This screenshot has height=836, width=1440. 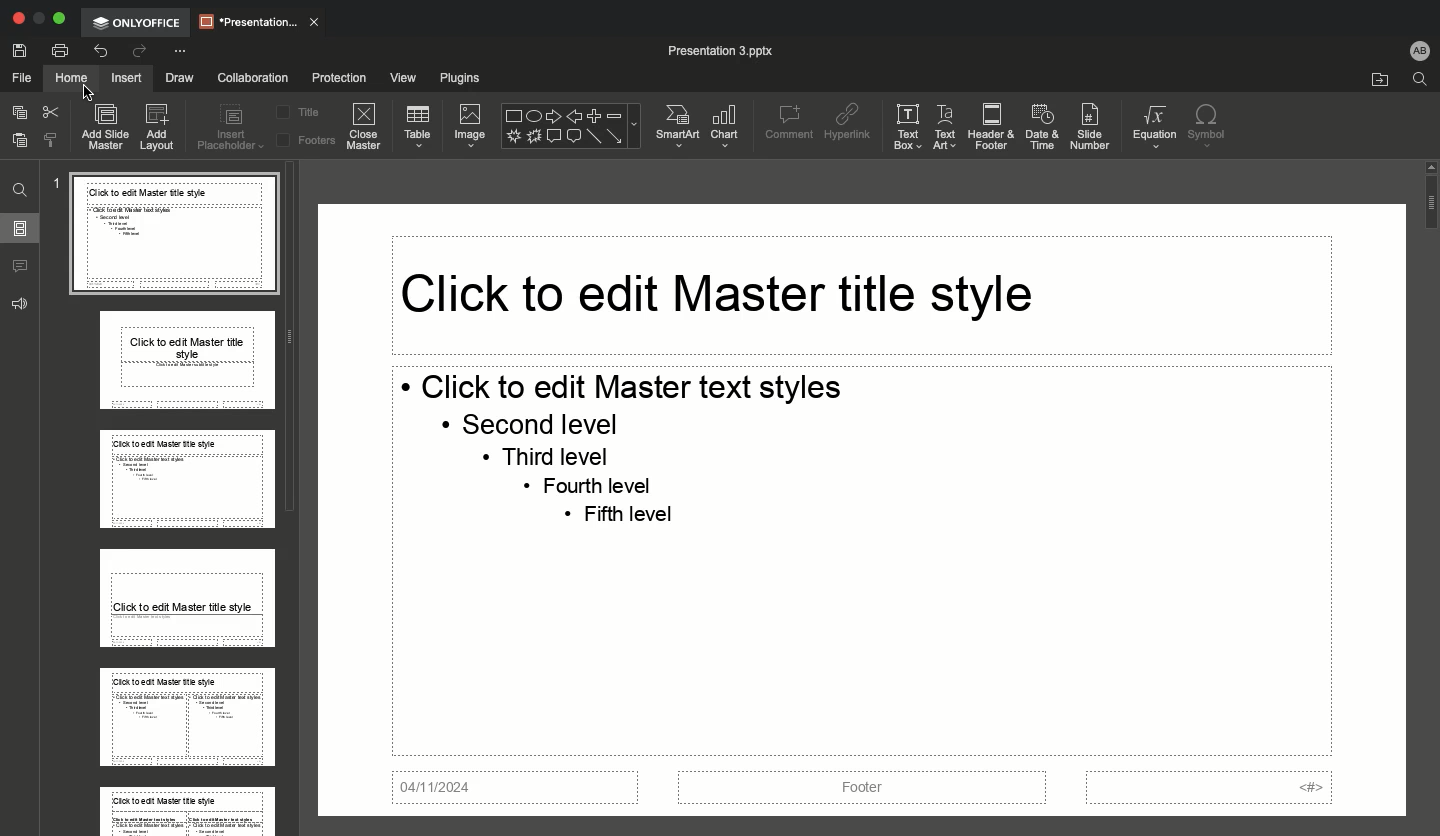 What do you see at coordinates (259, 20) in the screenshot?
I see `Presentation..` at bounding box center [259, 20].